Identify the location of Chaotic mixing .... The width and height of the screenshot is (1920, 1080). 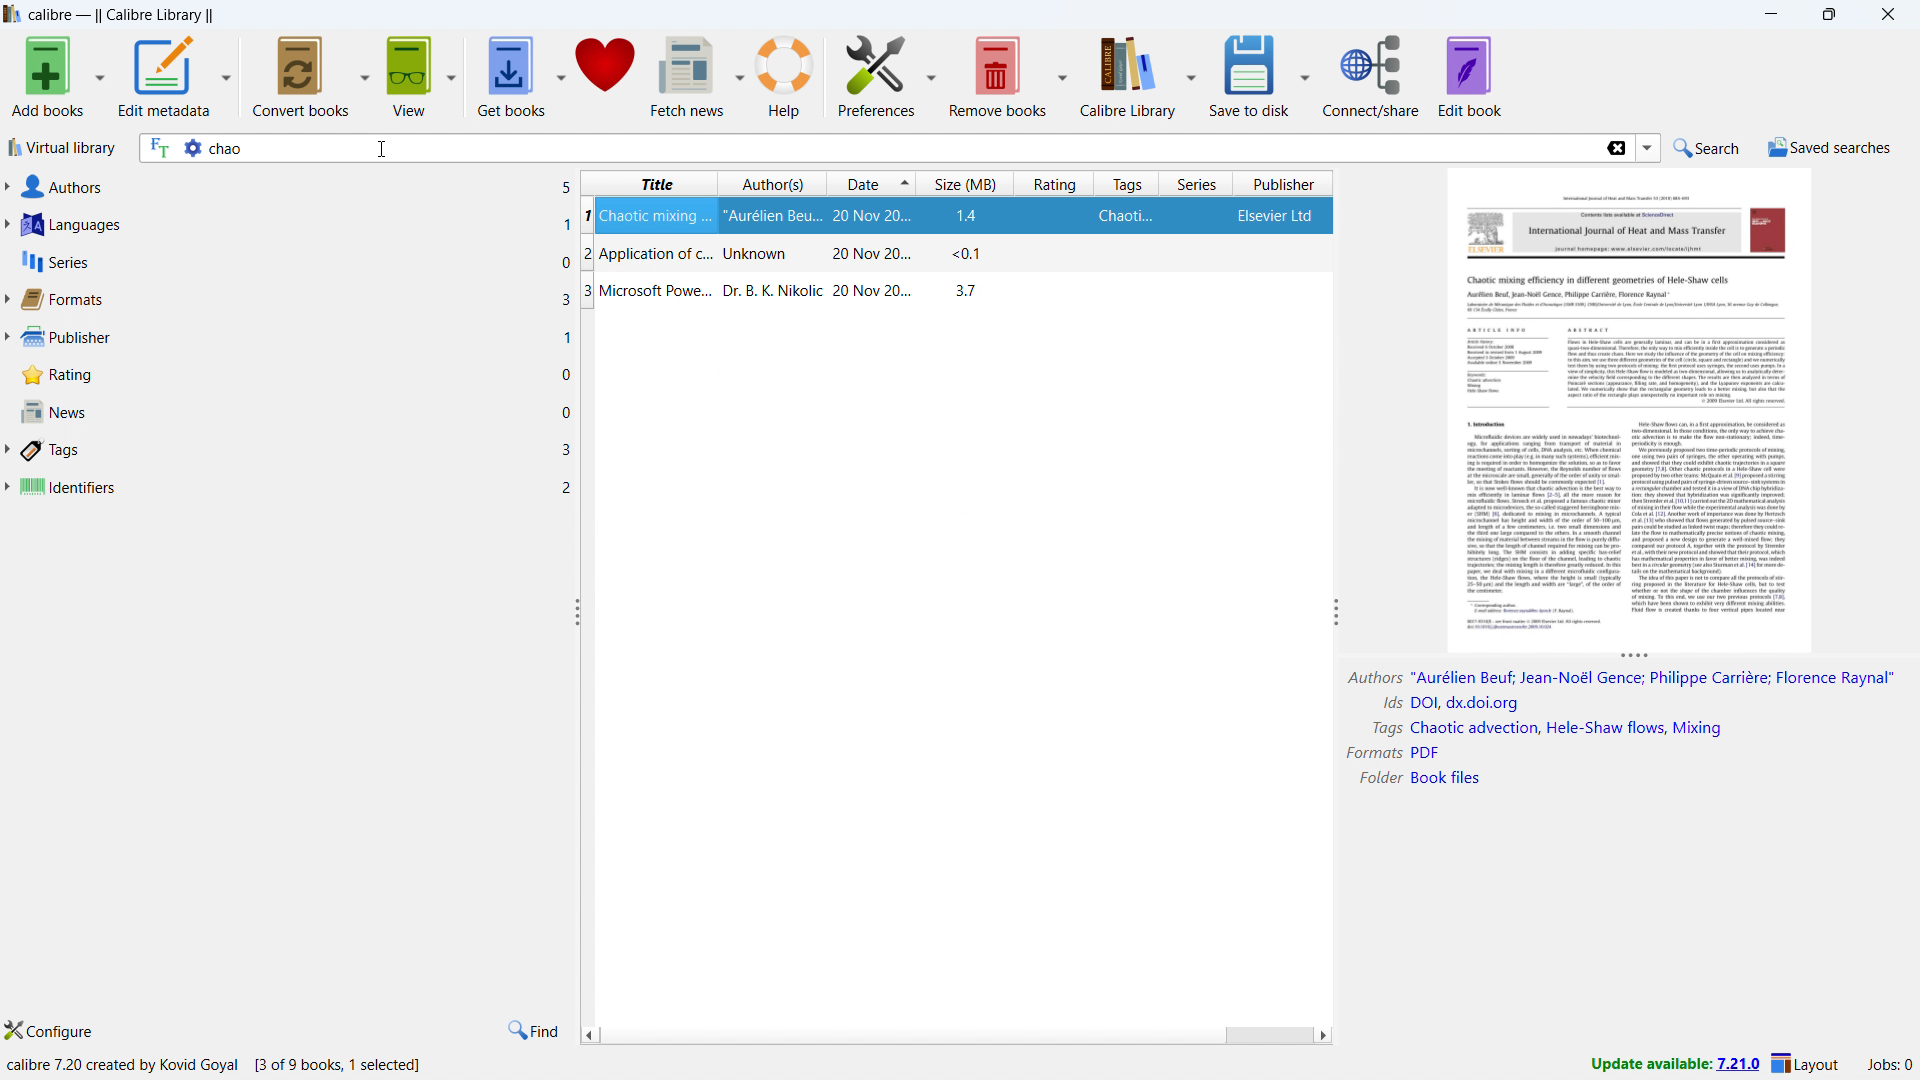
(954, 214).